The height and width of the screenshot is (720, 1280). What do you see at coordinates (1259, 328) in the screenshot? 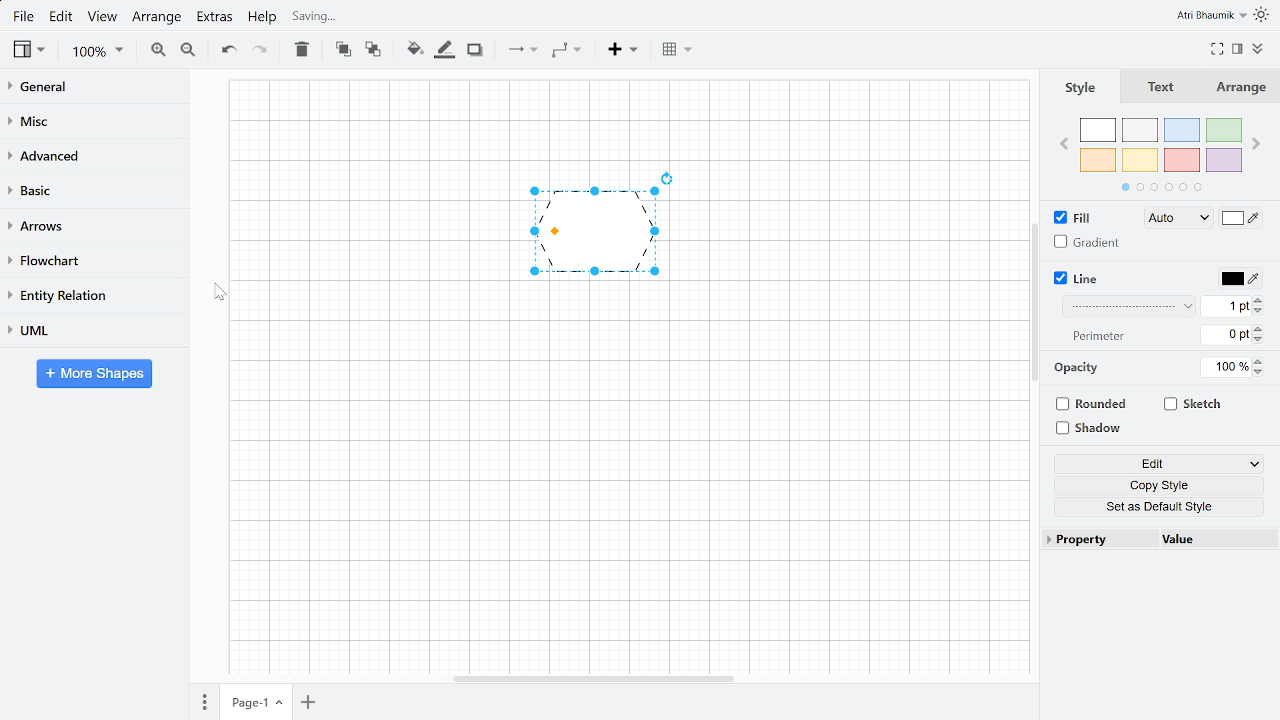
I see `Increase line perimeter` at bounding box center [1259, 328].